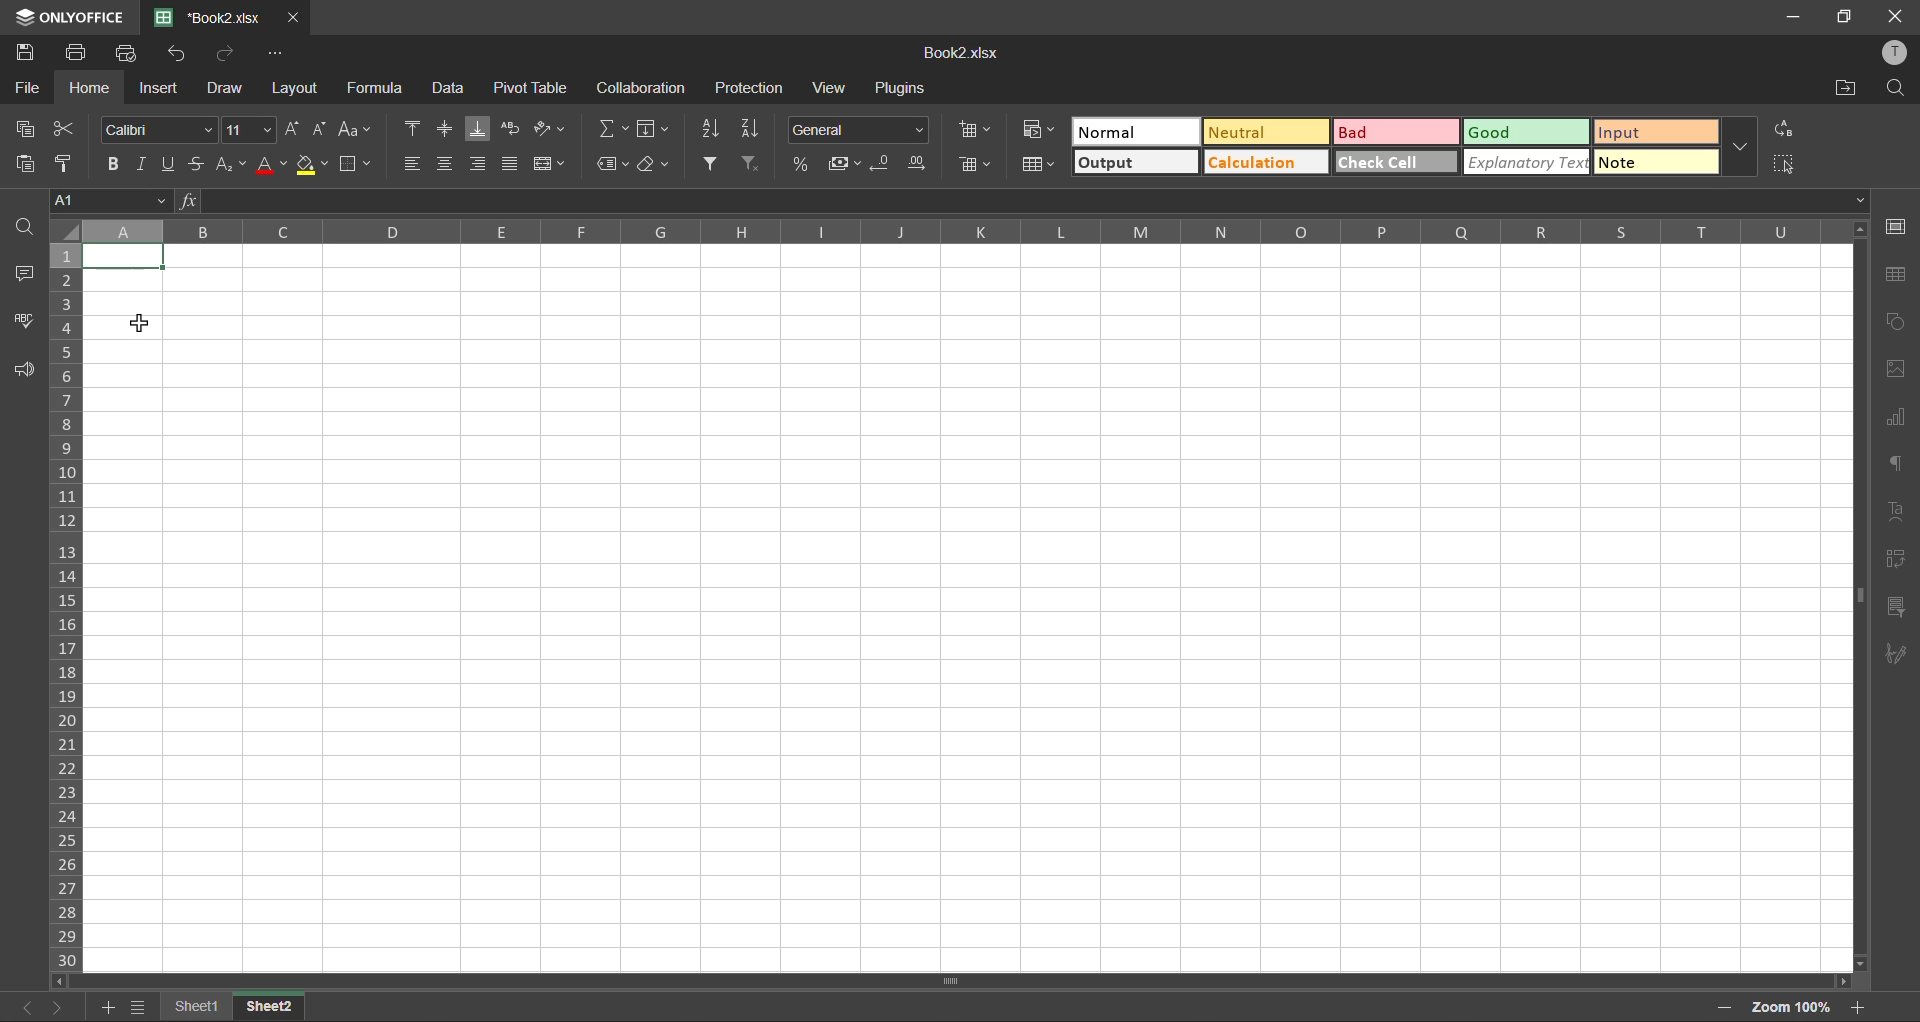 Image resolution: width=1920 pixels, height=1022 pixels. What do you see at coordinates (324, 131) in the screenshot?
I see `decrement size` at bounding box center [324, 131].